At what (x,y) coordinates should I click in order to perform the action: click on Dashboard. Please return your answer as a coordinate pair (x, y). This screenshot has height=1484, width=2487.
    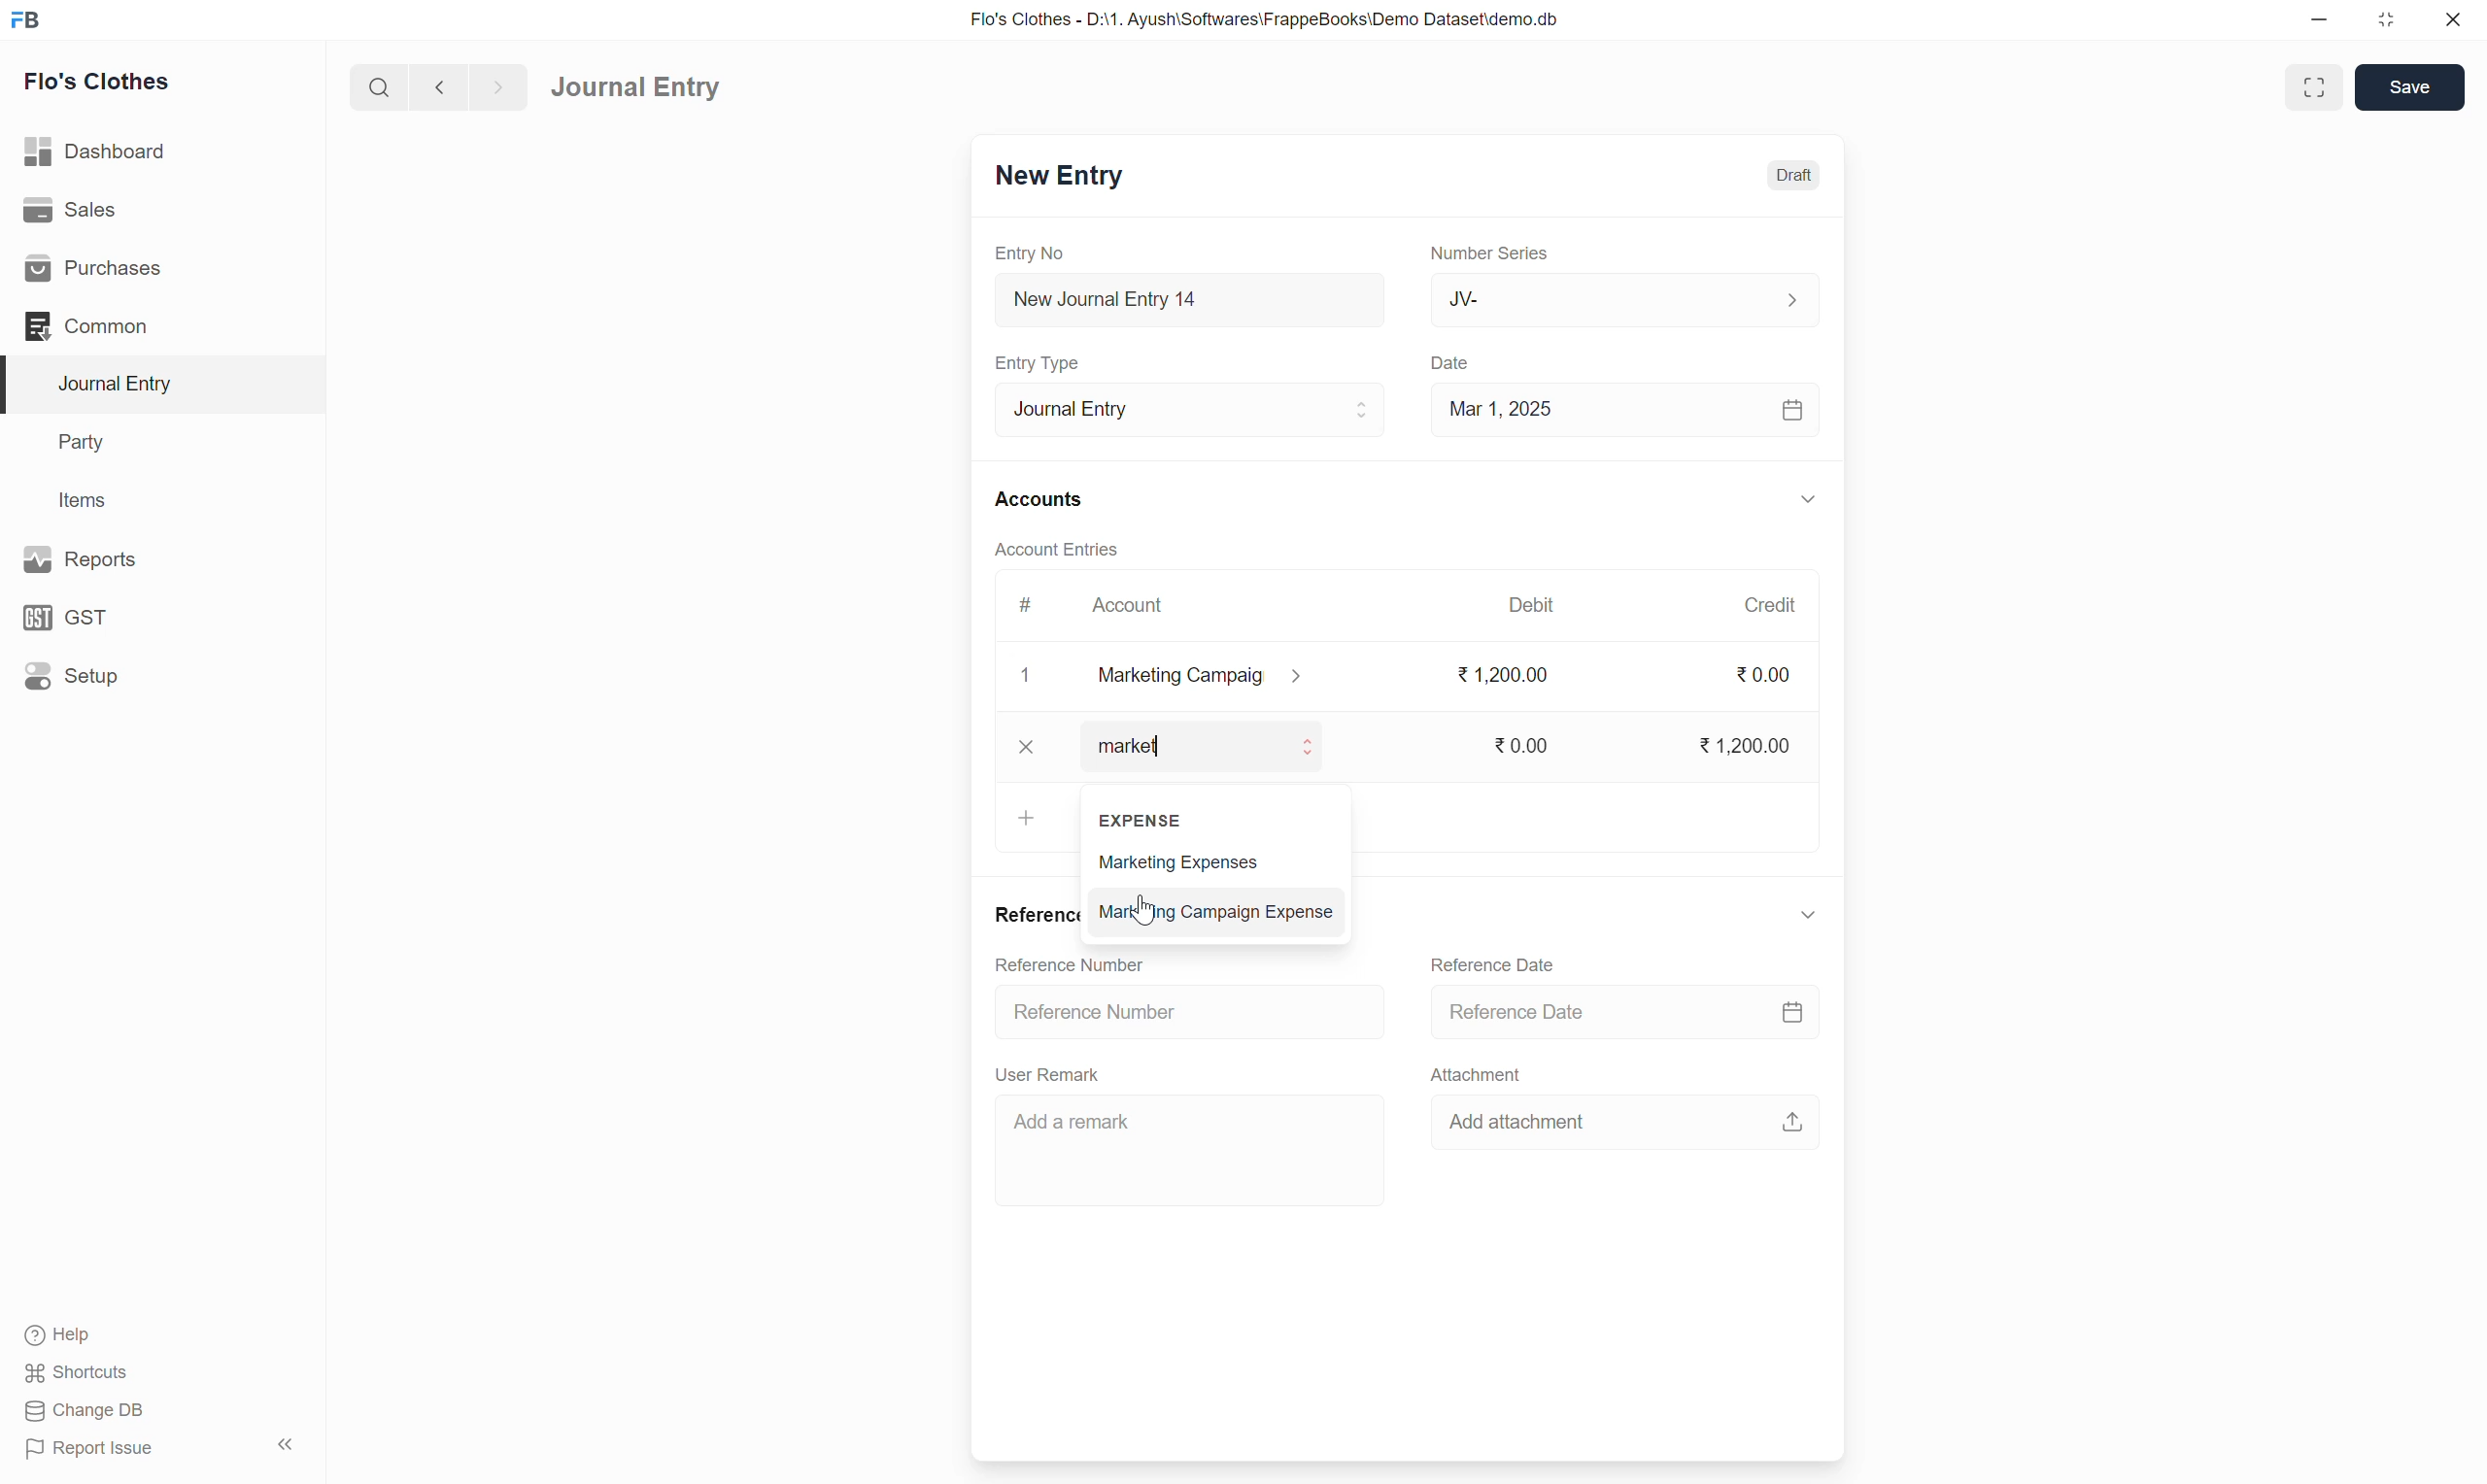
    Looking at the image, I should click on (97, 150).